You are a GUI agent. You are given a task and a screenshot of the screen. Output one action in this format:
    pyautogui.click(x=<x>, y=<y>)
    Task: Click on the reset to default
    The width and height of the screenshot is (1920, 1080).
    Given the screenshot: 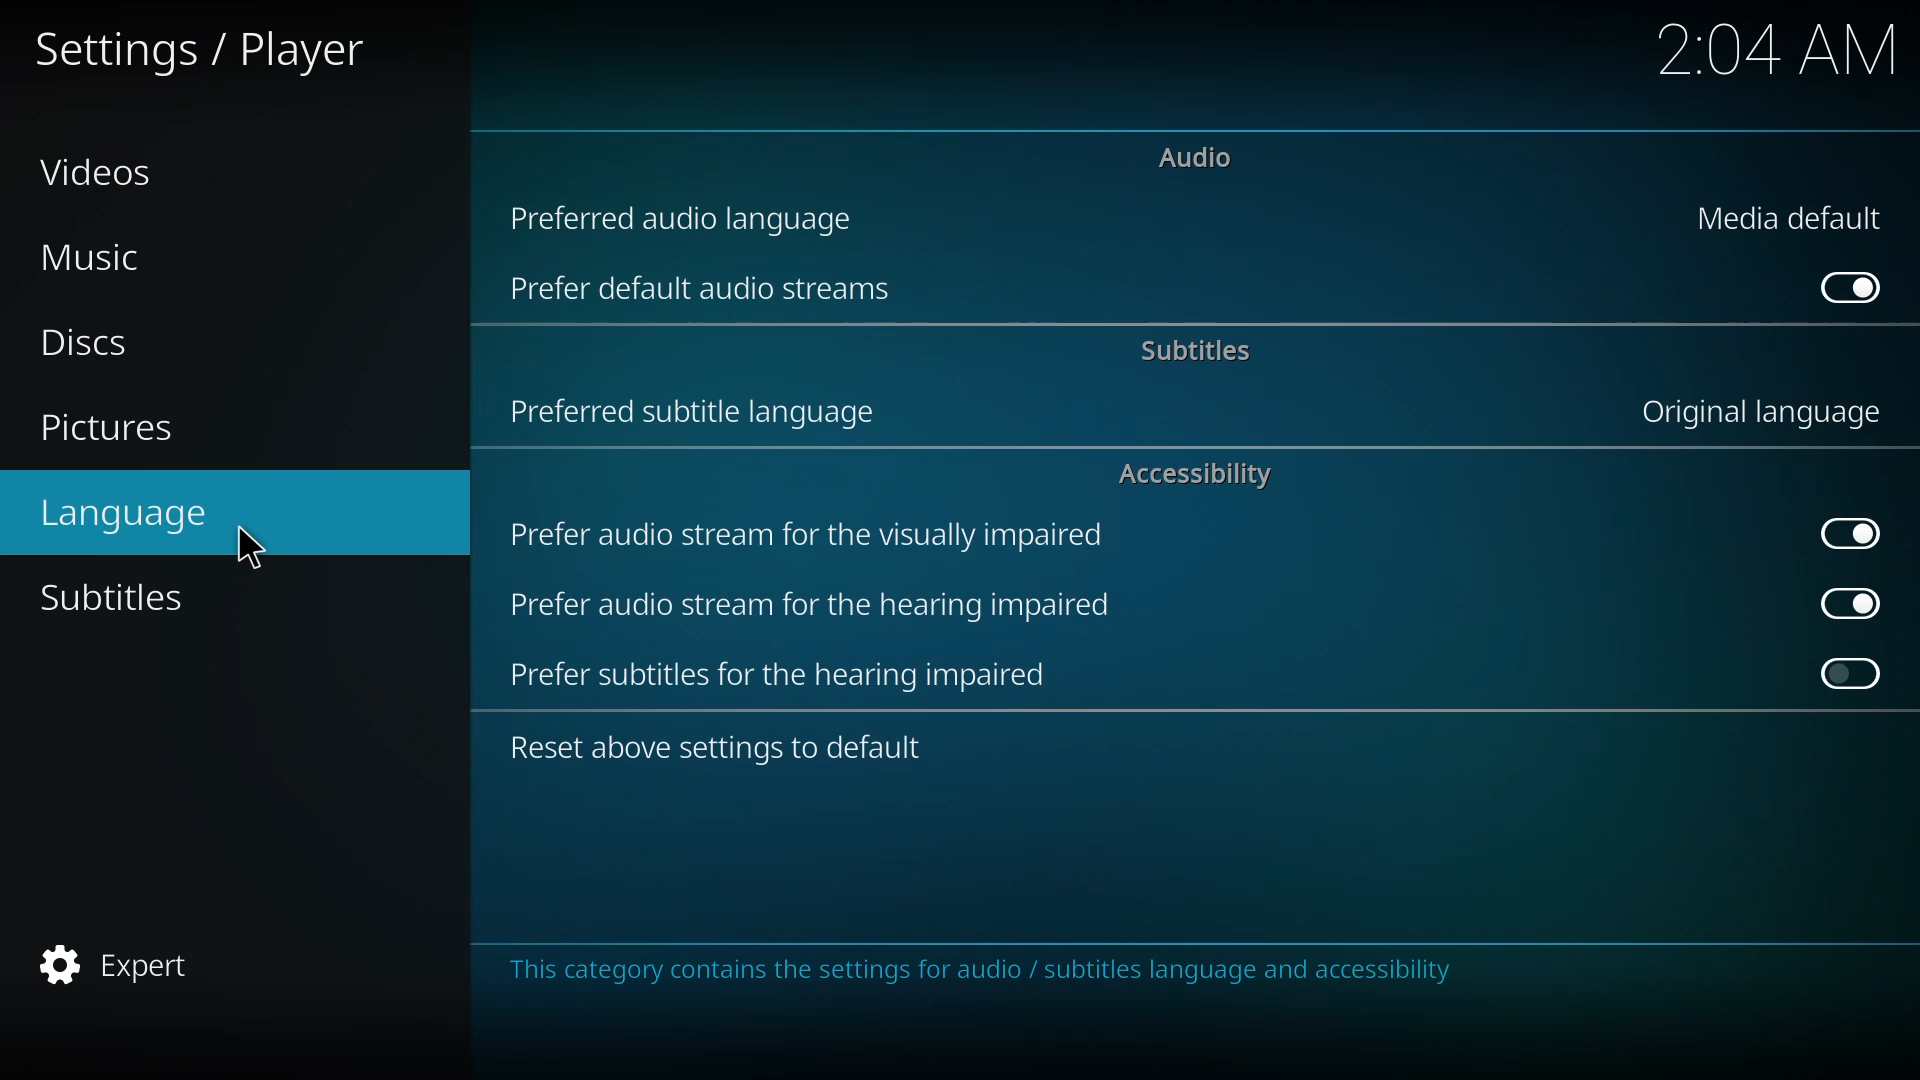 What is the action you would take?
    pyautogui.click(x=724, y=747)
    